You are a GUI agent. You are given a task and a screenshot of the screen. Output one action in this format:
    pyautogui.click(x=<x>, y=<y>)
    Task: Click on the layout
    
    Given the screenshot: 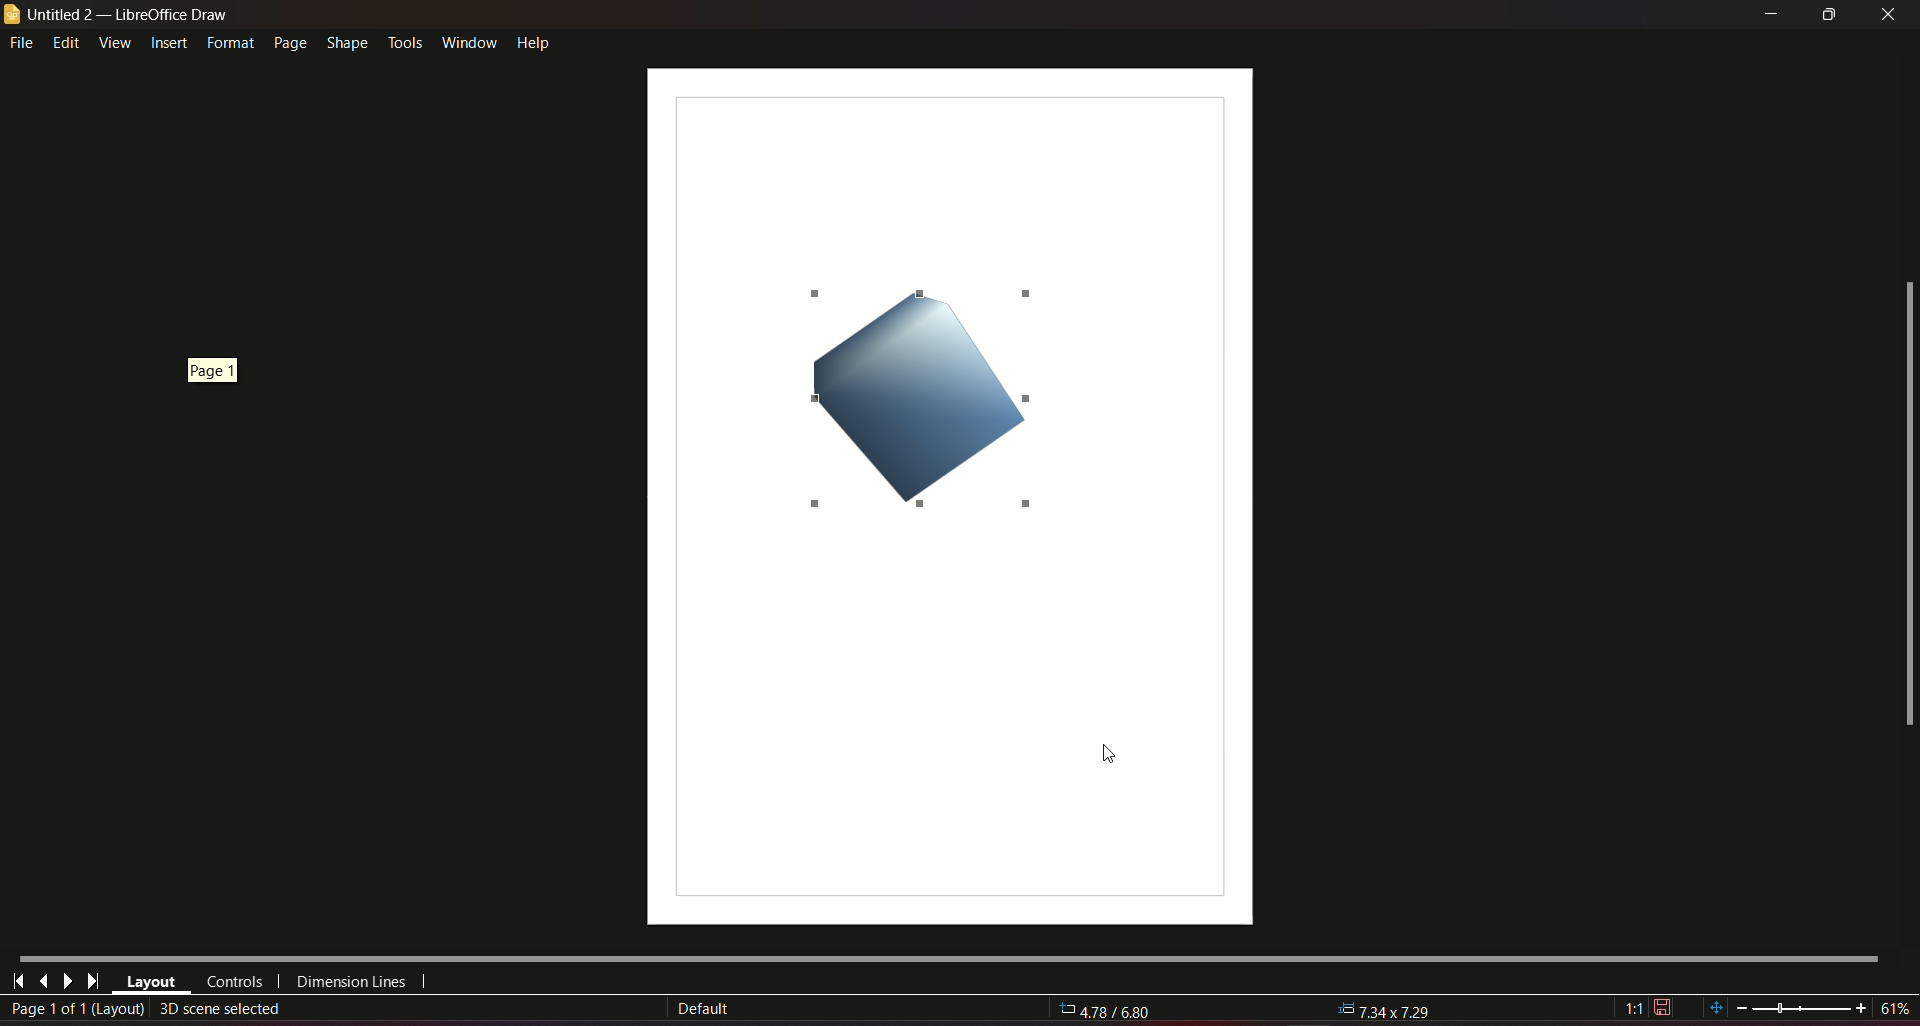 What is the action you would take?
    pyautogui.click(x=151, y=983)
    